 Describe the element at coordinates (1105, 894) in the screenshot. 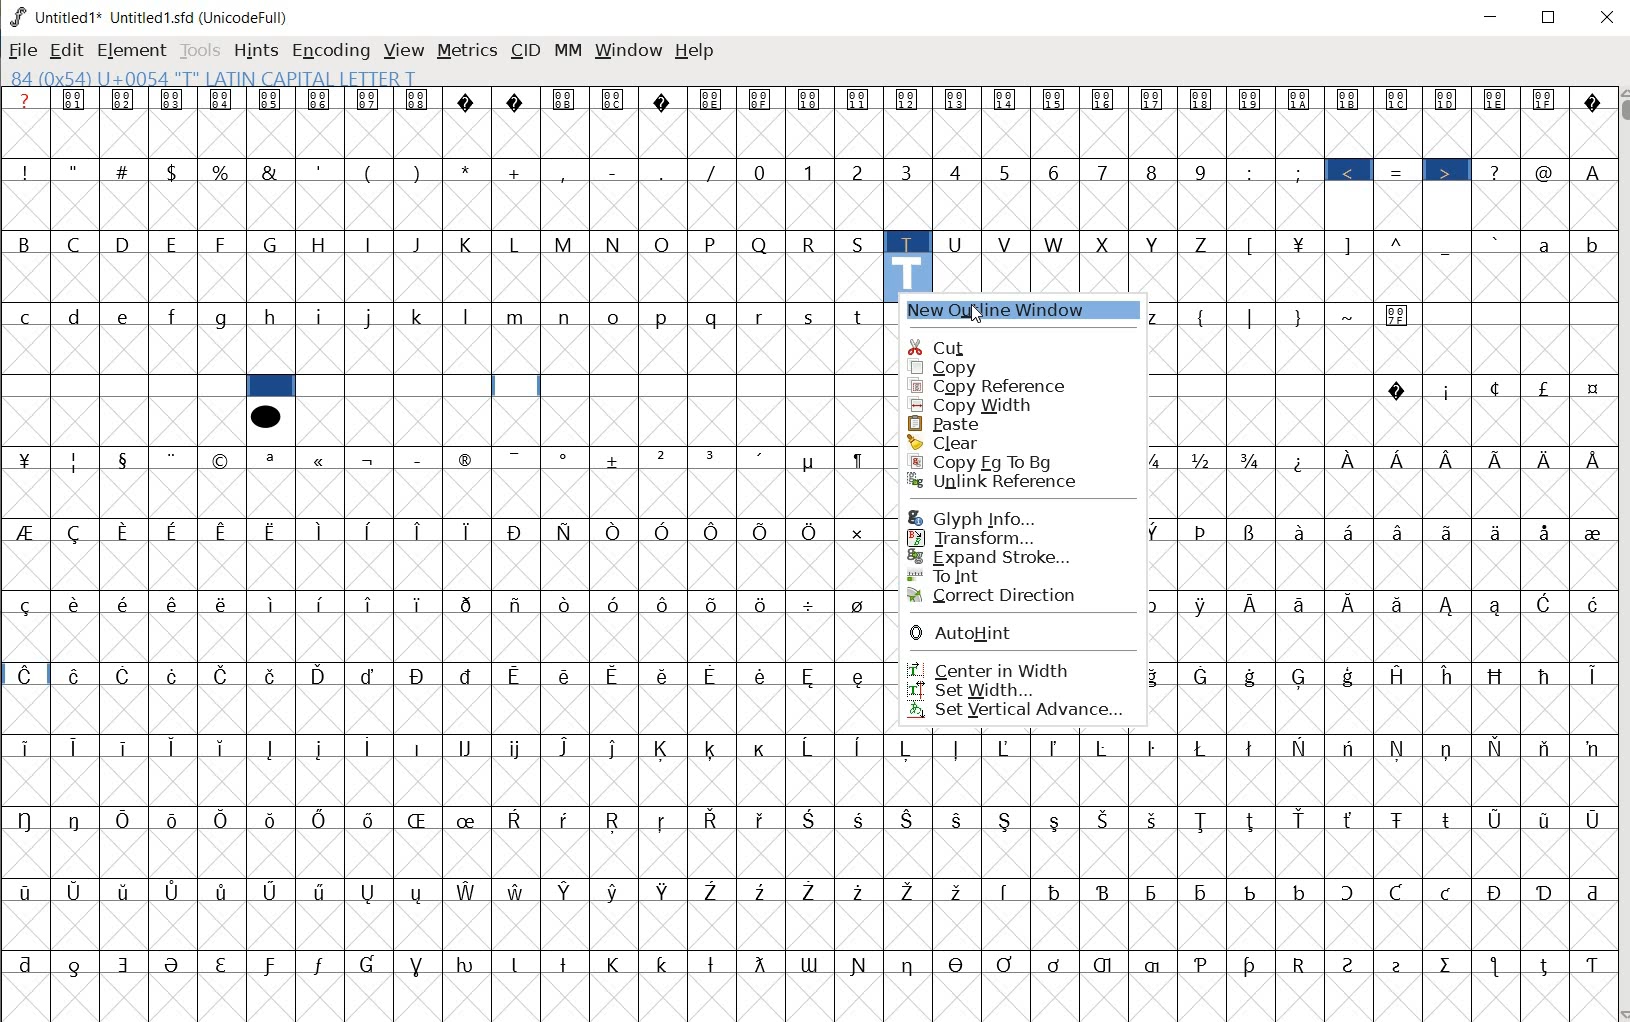

I see `Symbol` at that location.